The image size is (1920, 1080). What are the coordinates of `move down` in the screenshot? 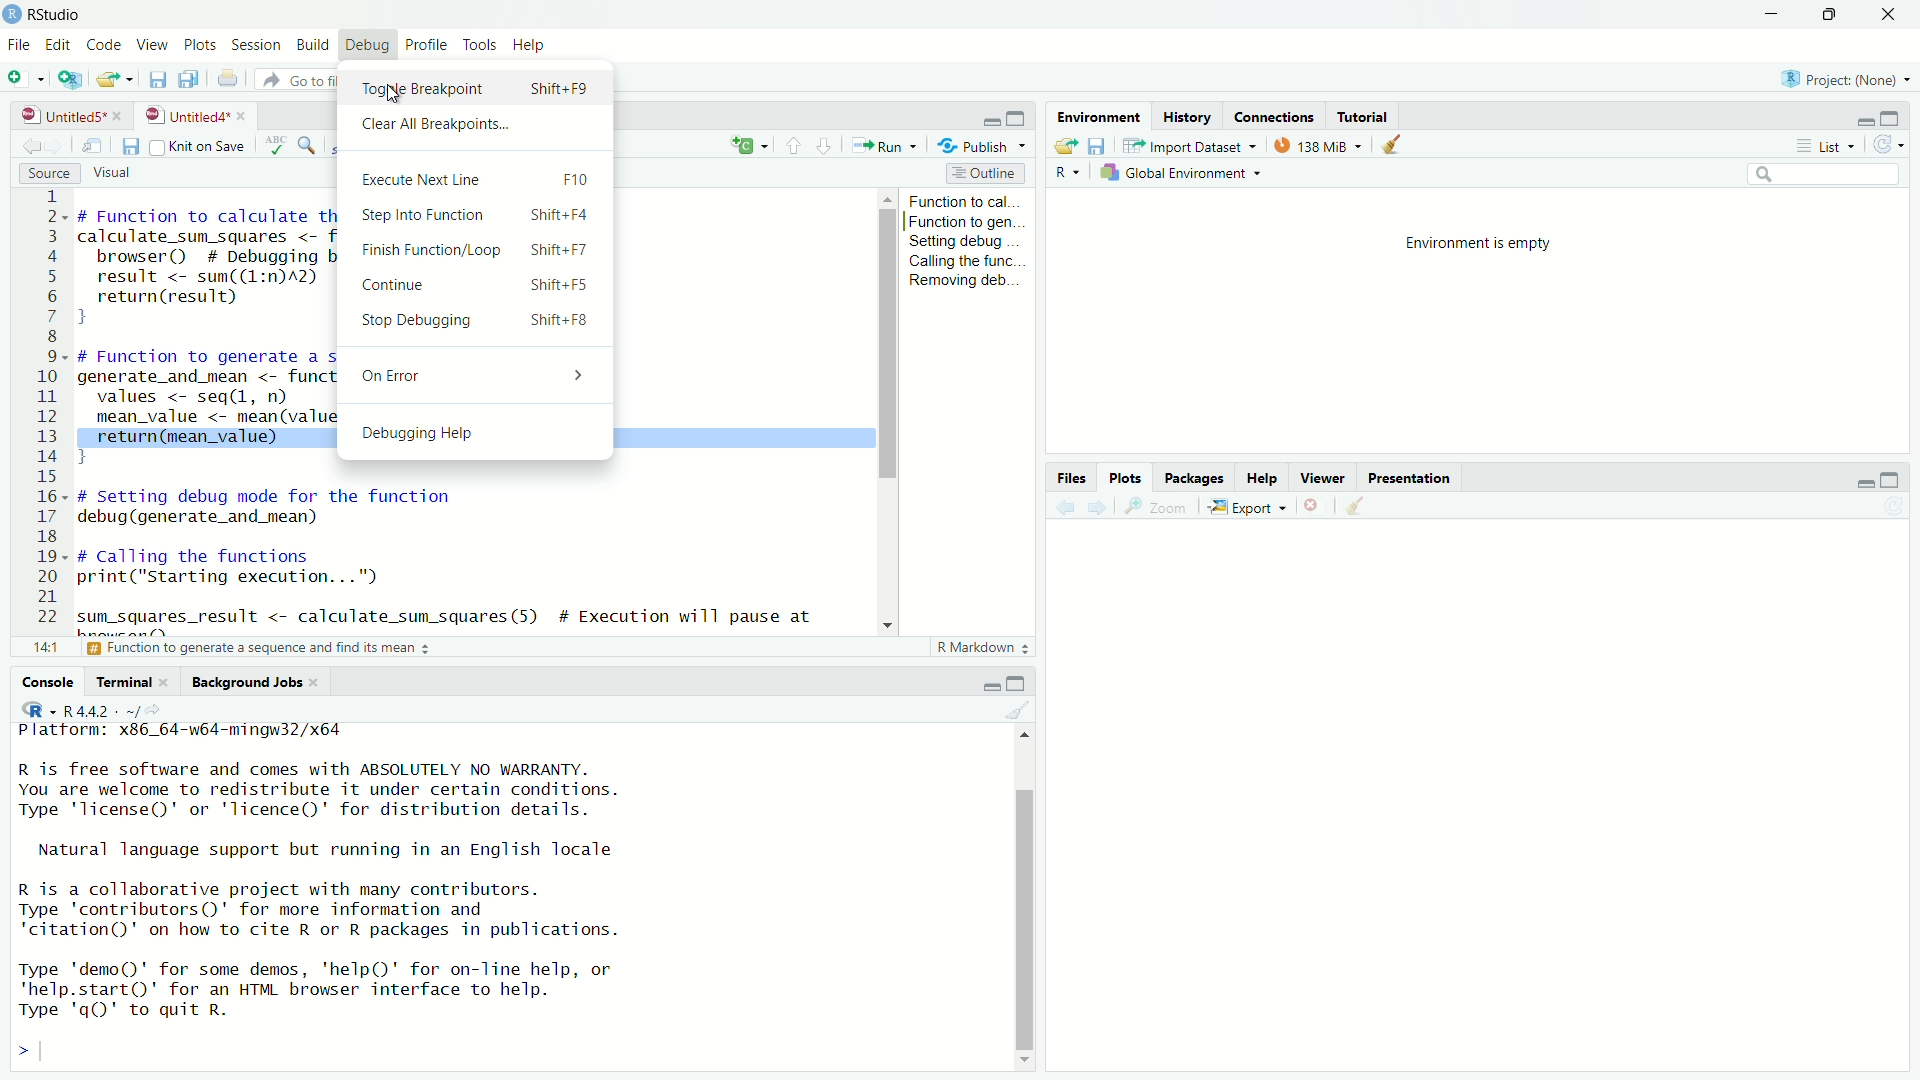 It's located at (1026, 1061).